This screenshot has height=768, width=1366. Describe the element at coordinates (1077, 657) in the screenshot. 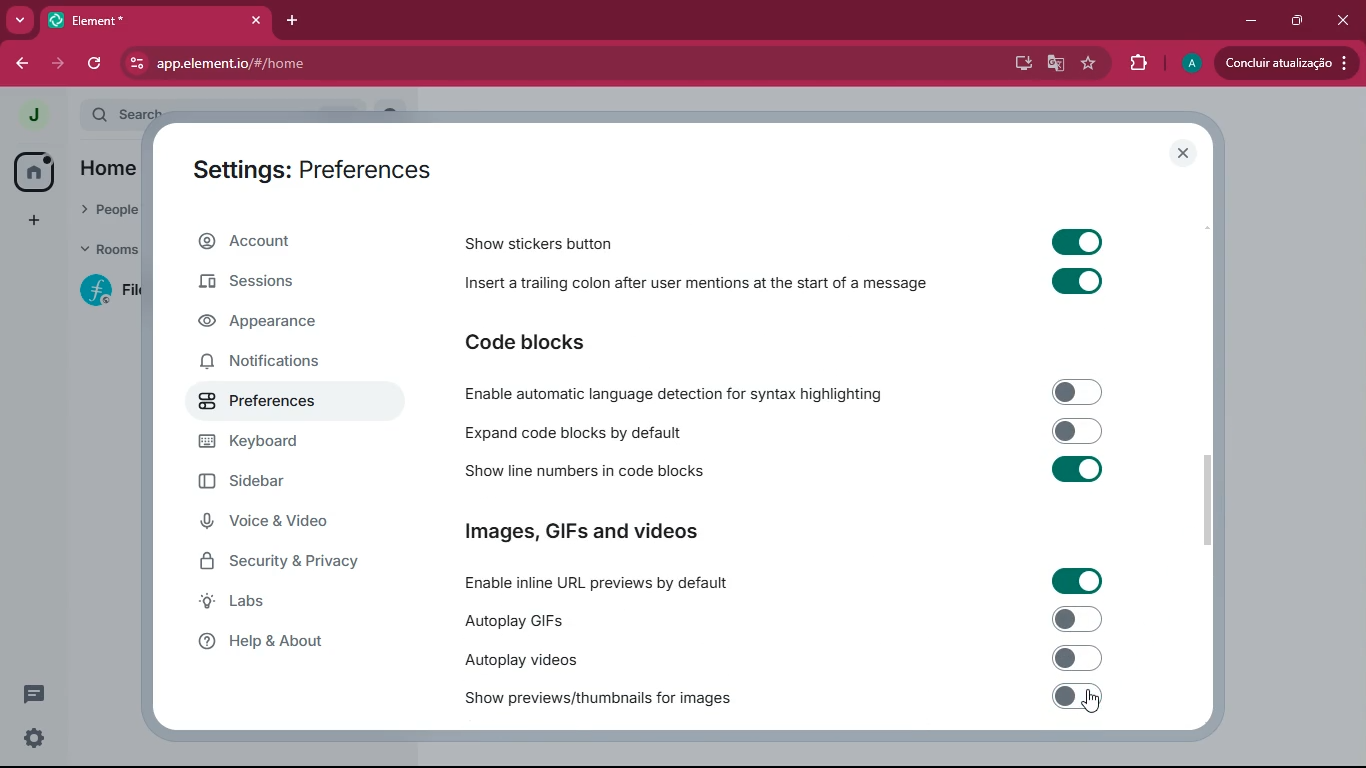

I see `Toggle off` at that location.